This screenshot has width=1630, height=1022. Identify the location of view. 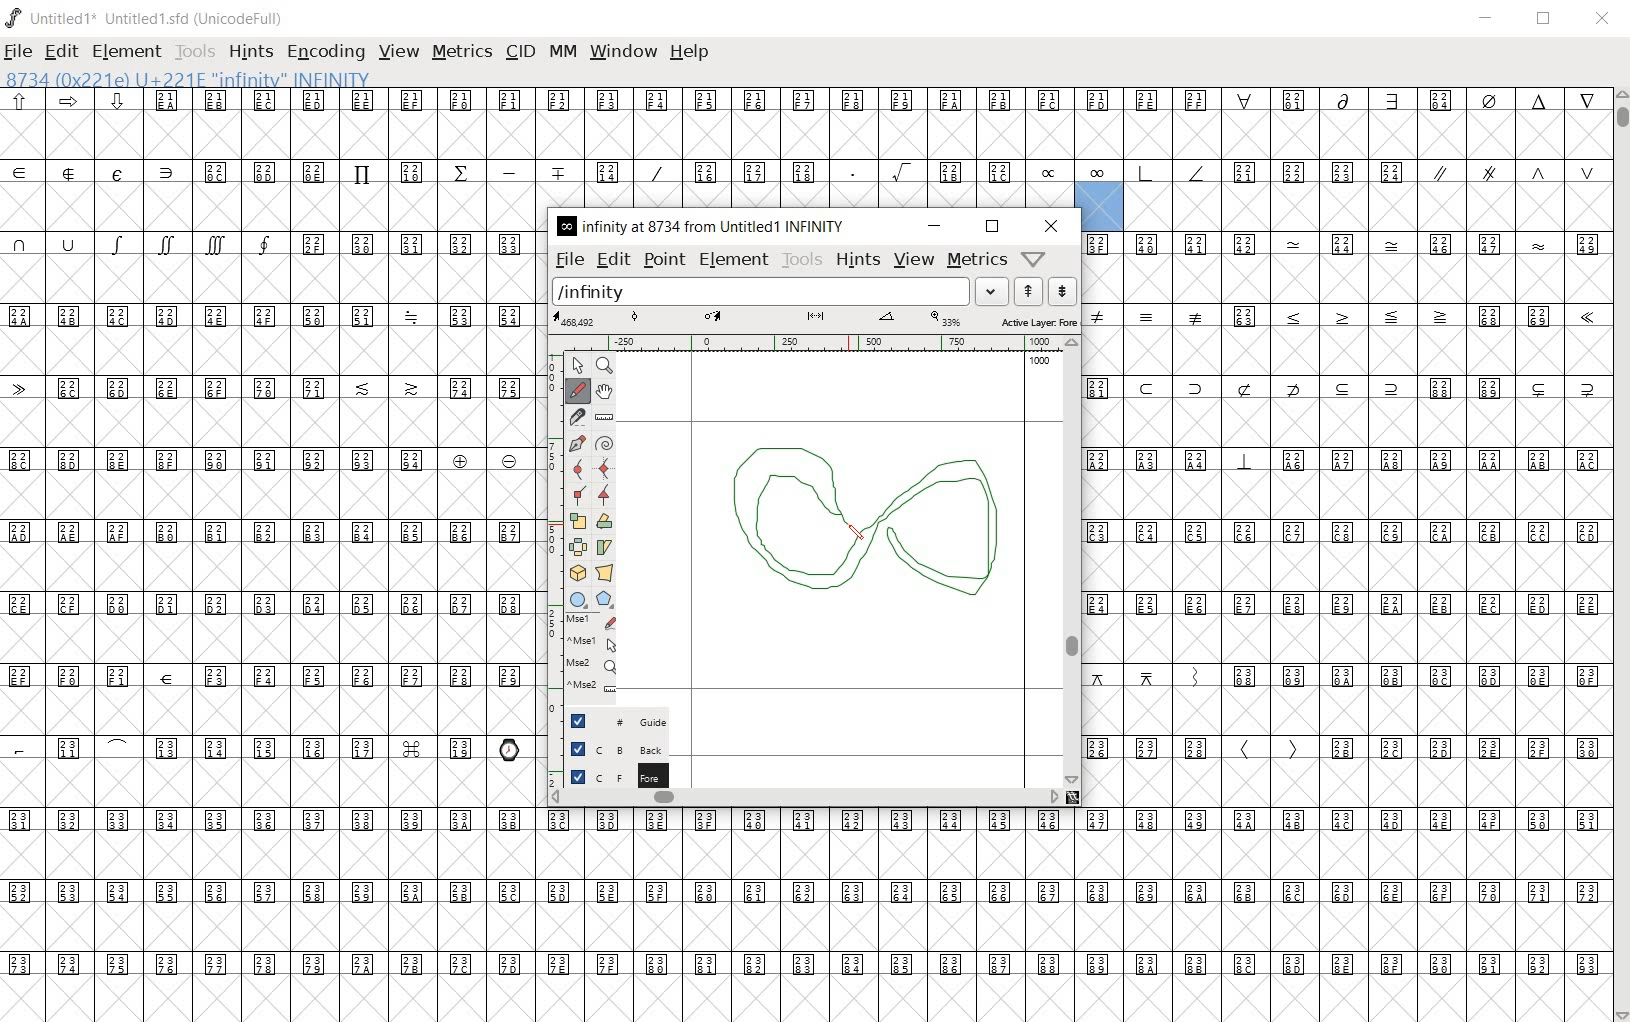
(401, 51).